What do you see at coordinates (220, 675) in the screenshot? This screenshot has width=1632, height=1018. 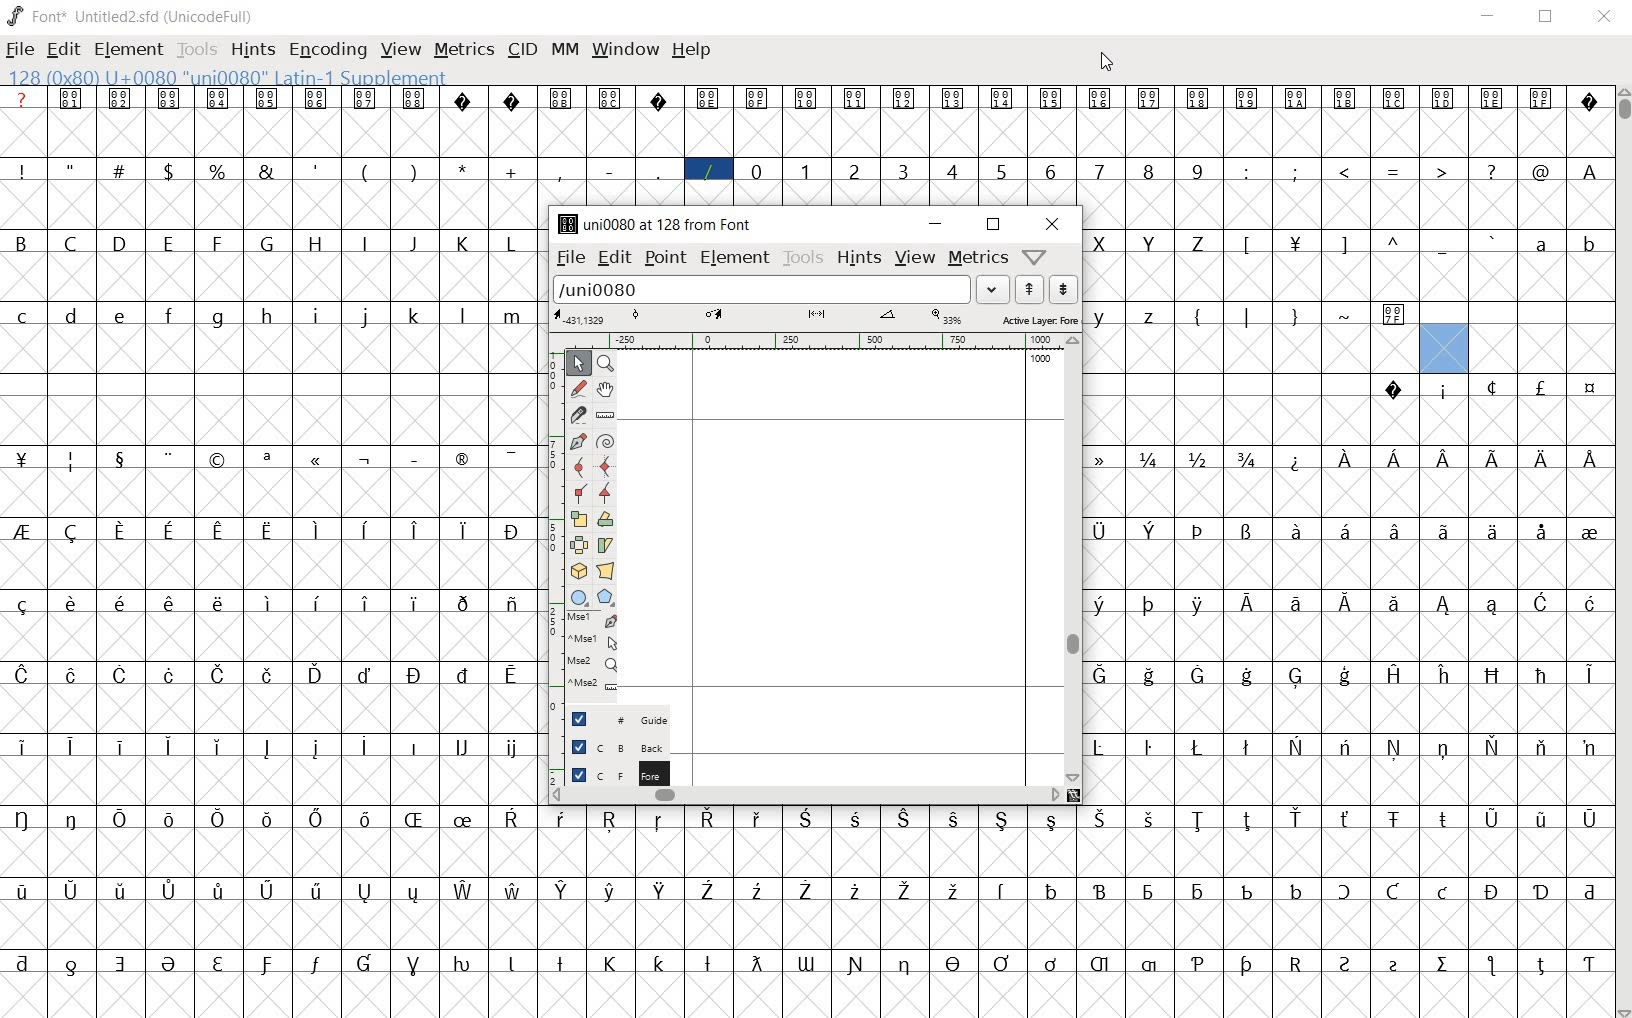 I see `glyph` at bounding box center [220, 675].